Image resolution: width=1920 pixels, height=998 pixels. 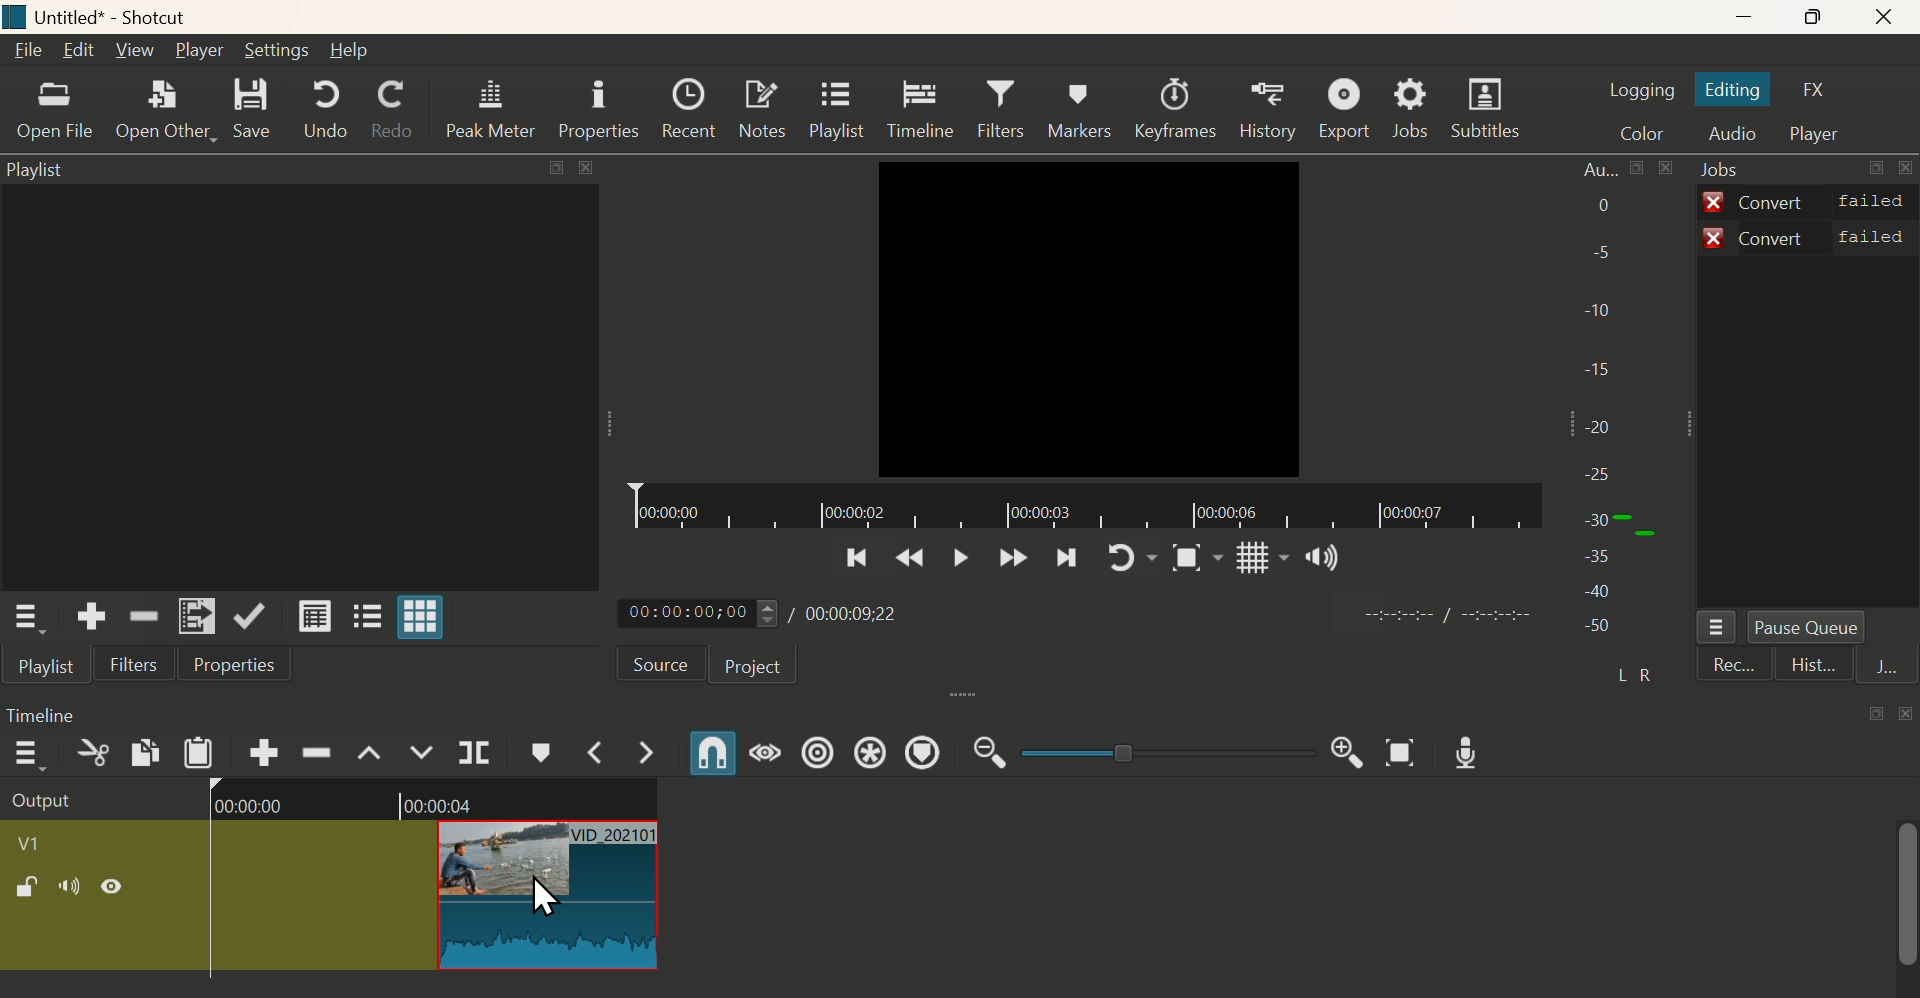 I want to click on , so click(x=1399, y=755).